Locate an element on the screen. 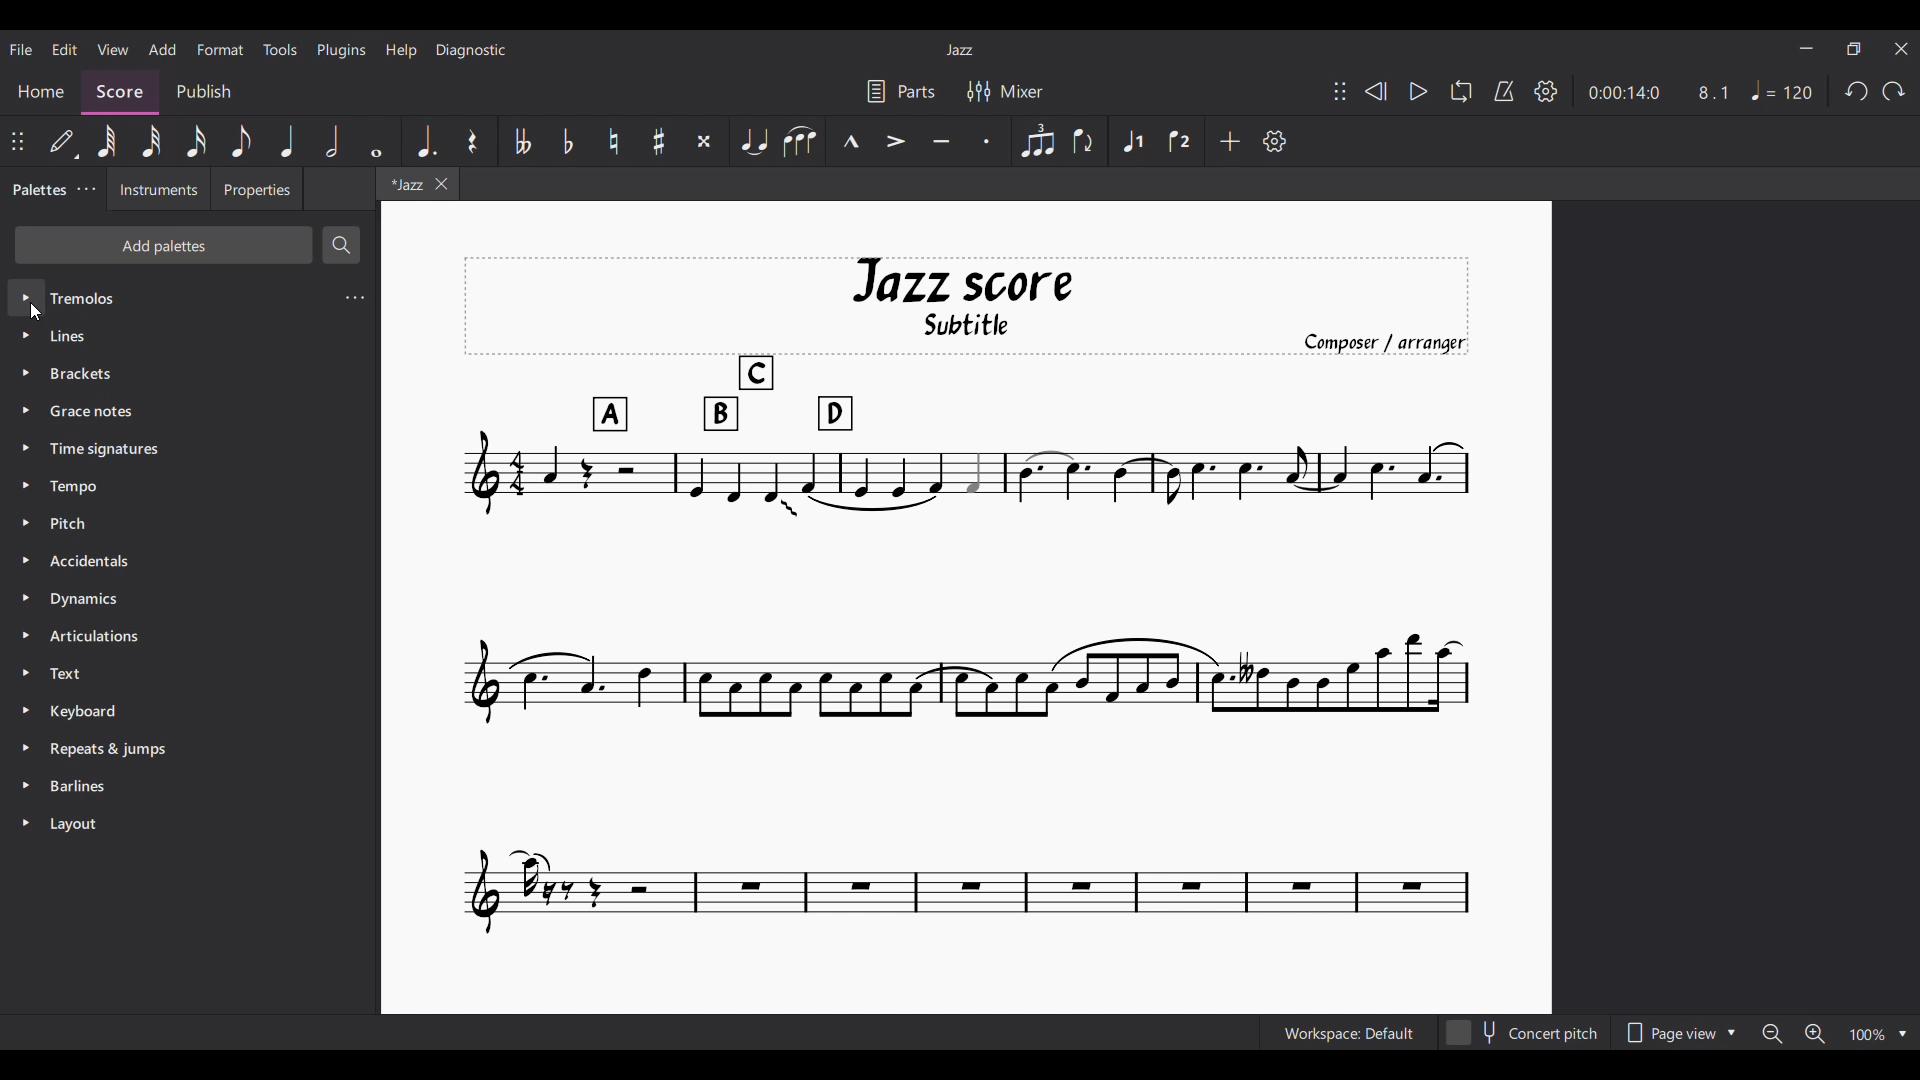  Cursor is located at coordinates (37, 312).